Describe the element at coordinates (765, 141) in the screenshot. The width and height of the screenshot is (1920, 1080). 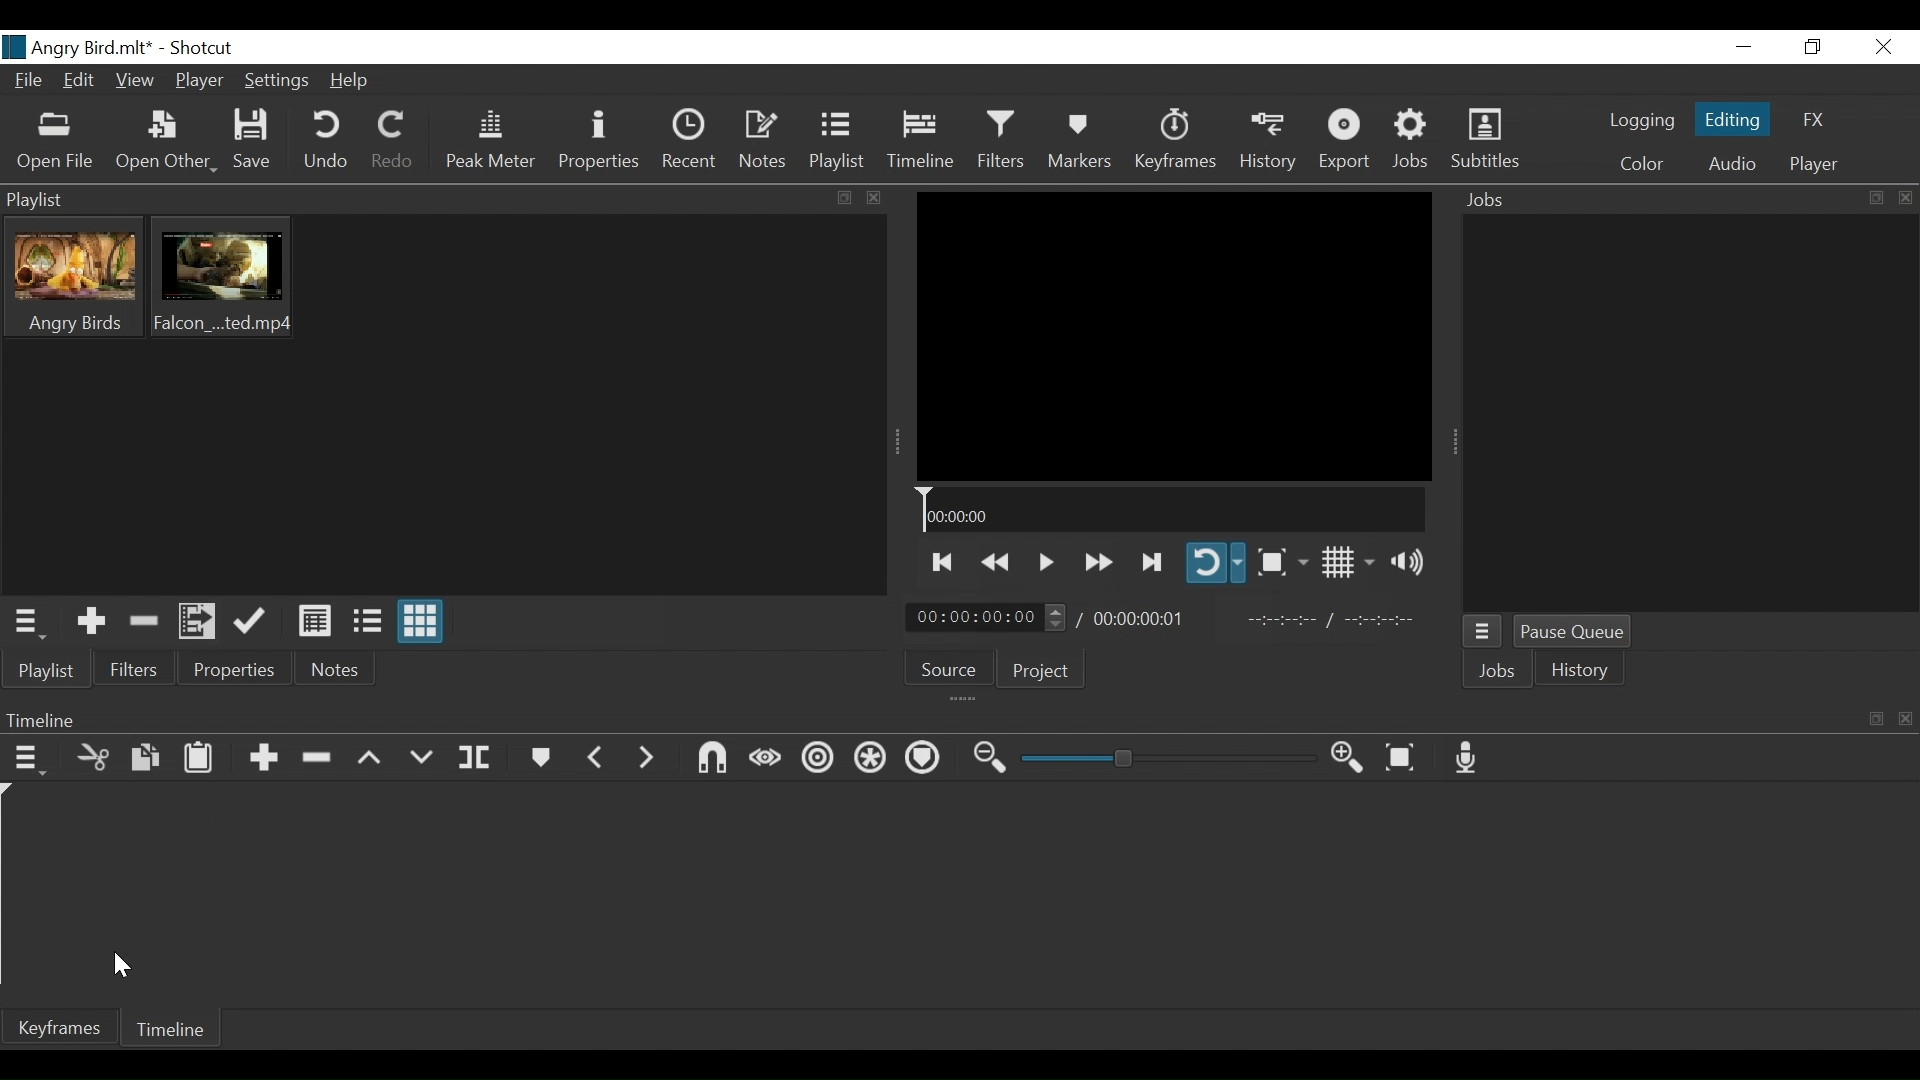
I see `` at that location.